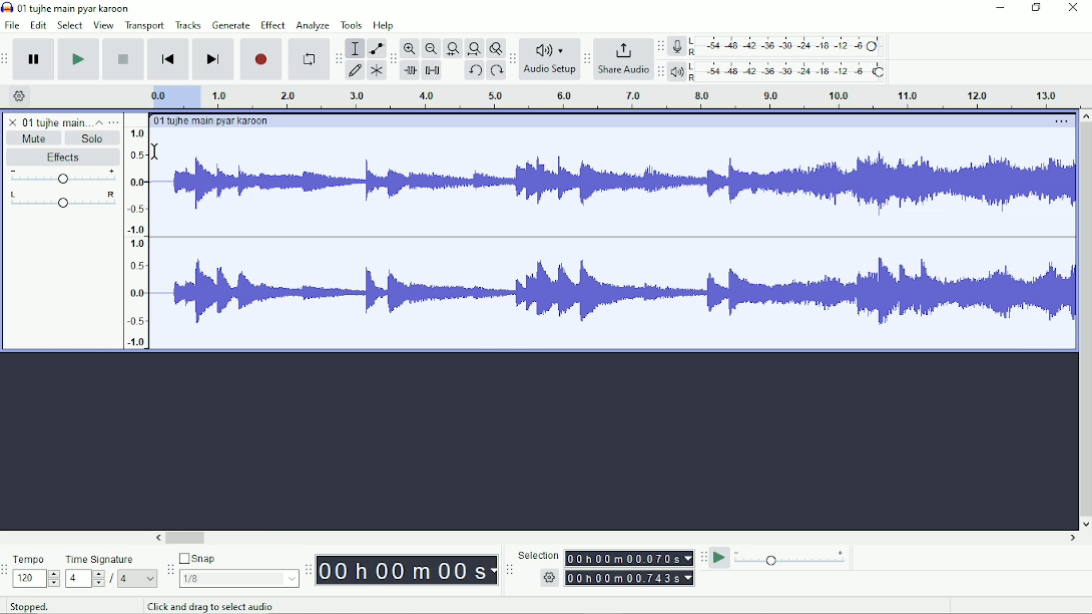 This screenshot has width=1092, height=614. Describe the element at coordinates (14, 122) in the screenshot. I see `cancel logo` at that location.